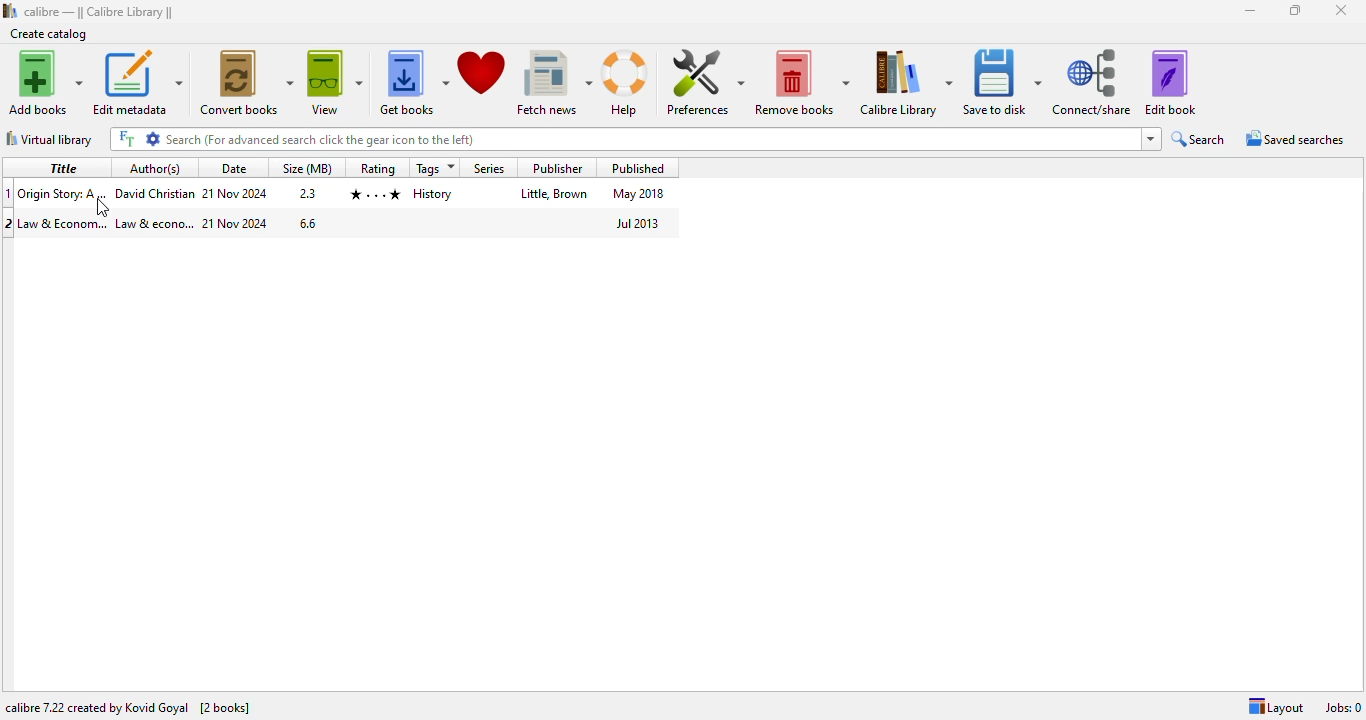 The width and height of the screenshot is (1366, 720). Describe the element at coordinates (1276, 707) in the screenshot. I see `layout` at that location.